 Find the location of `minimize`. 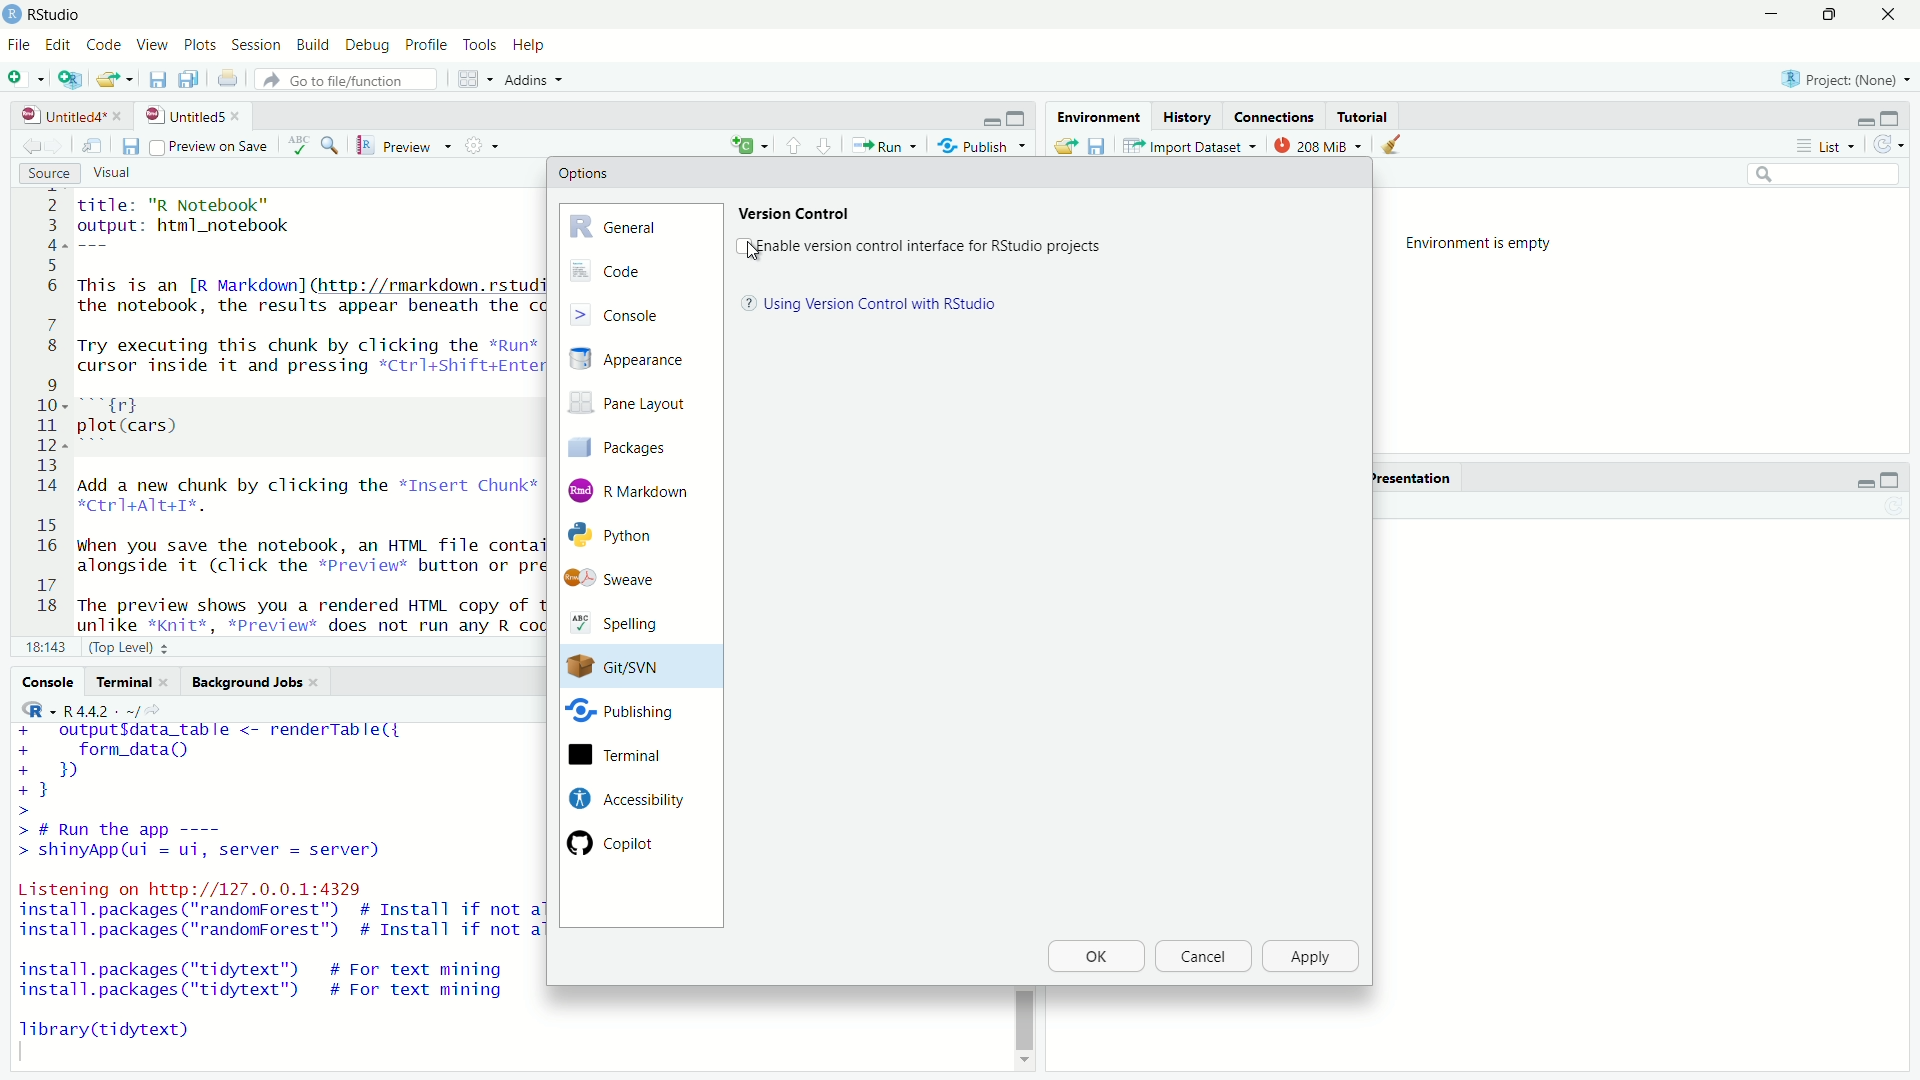

minimize is located at coordinates (991, 120).